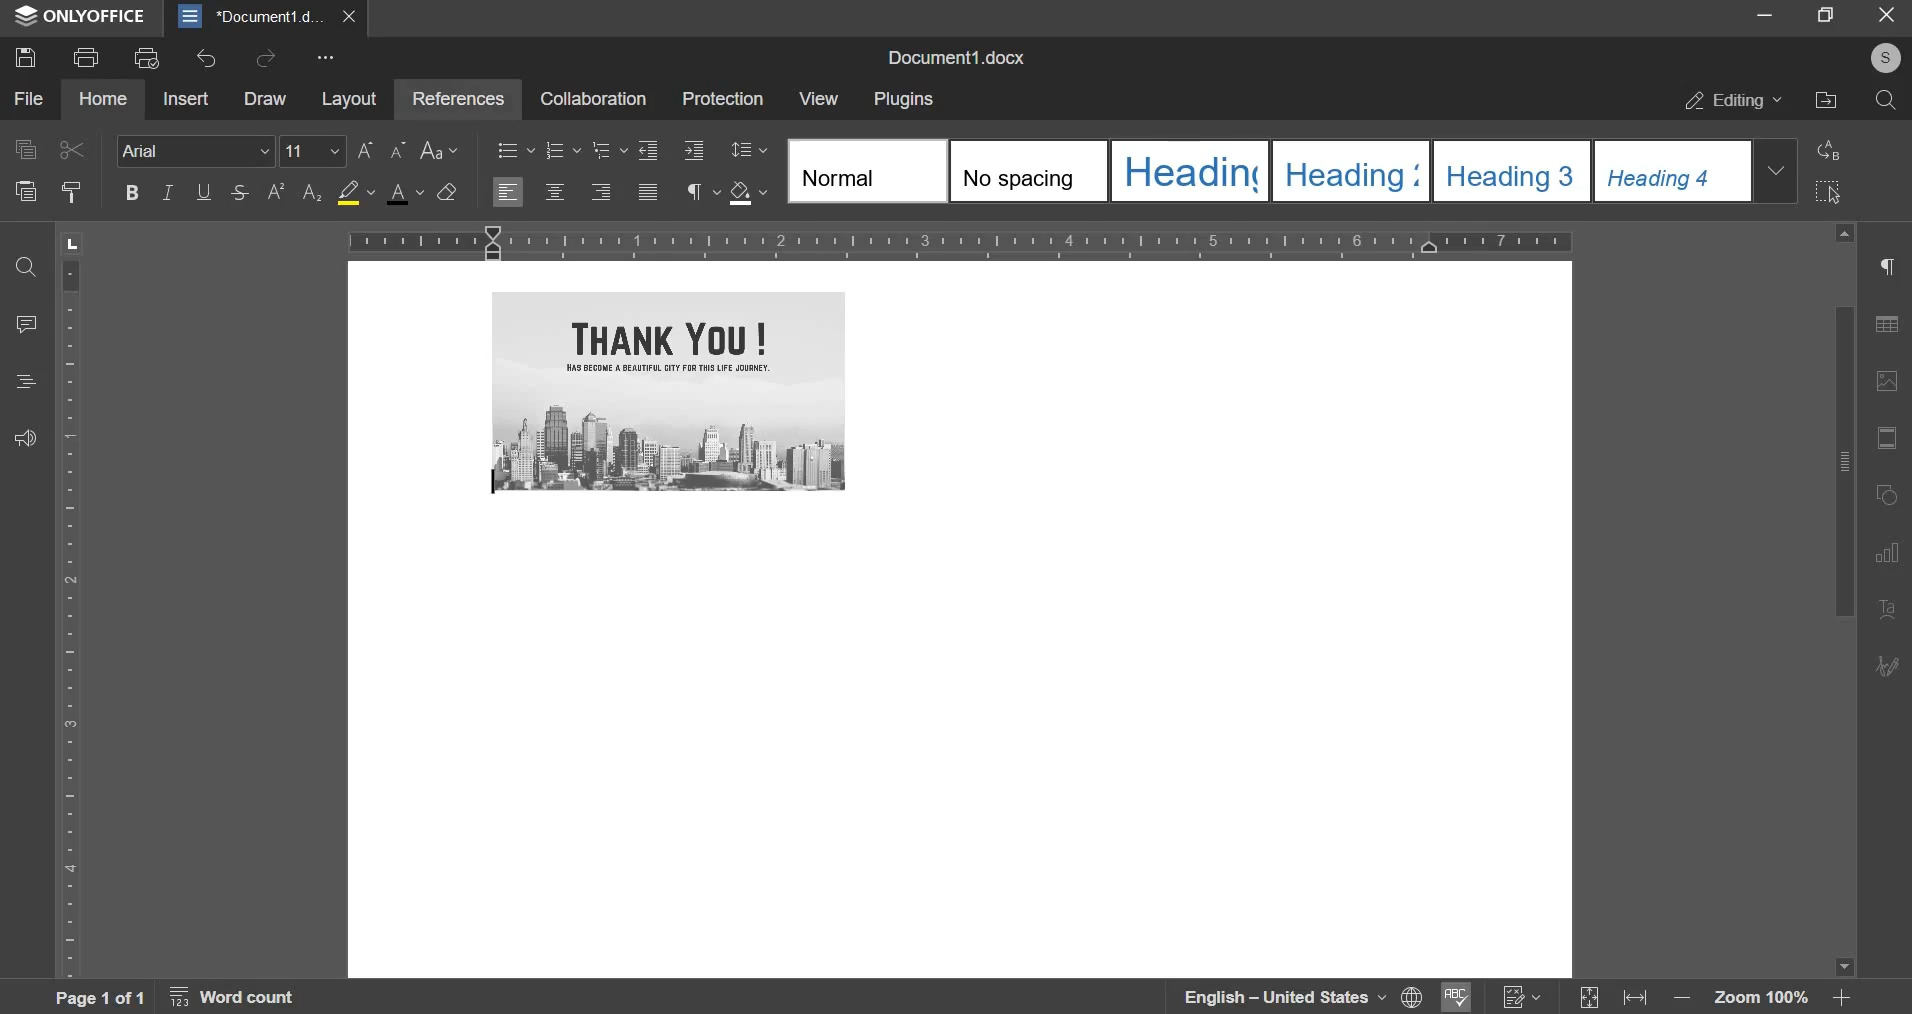  Describe the element at coordinates (356, 191) in the screenshot. I see `fill color` at that location.